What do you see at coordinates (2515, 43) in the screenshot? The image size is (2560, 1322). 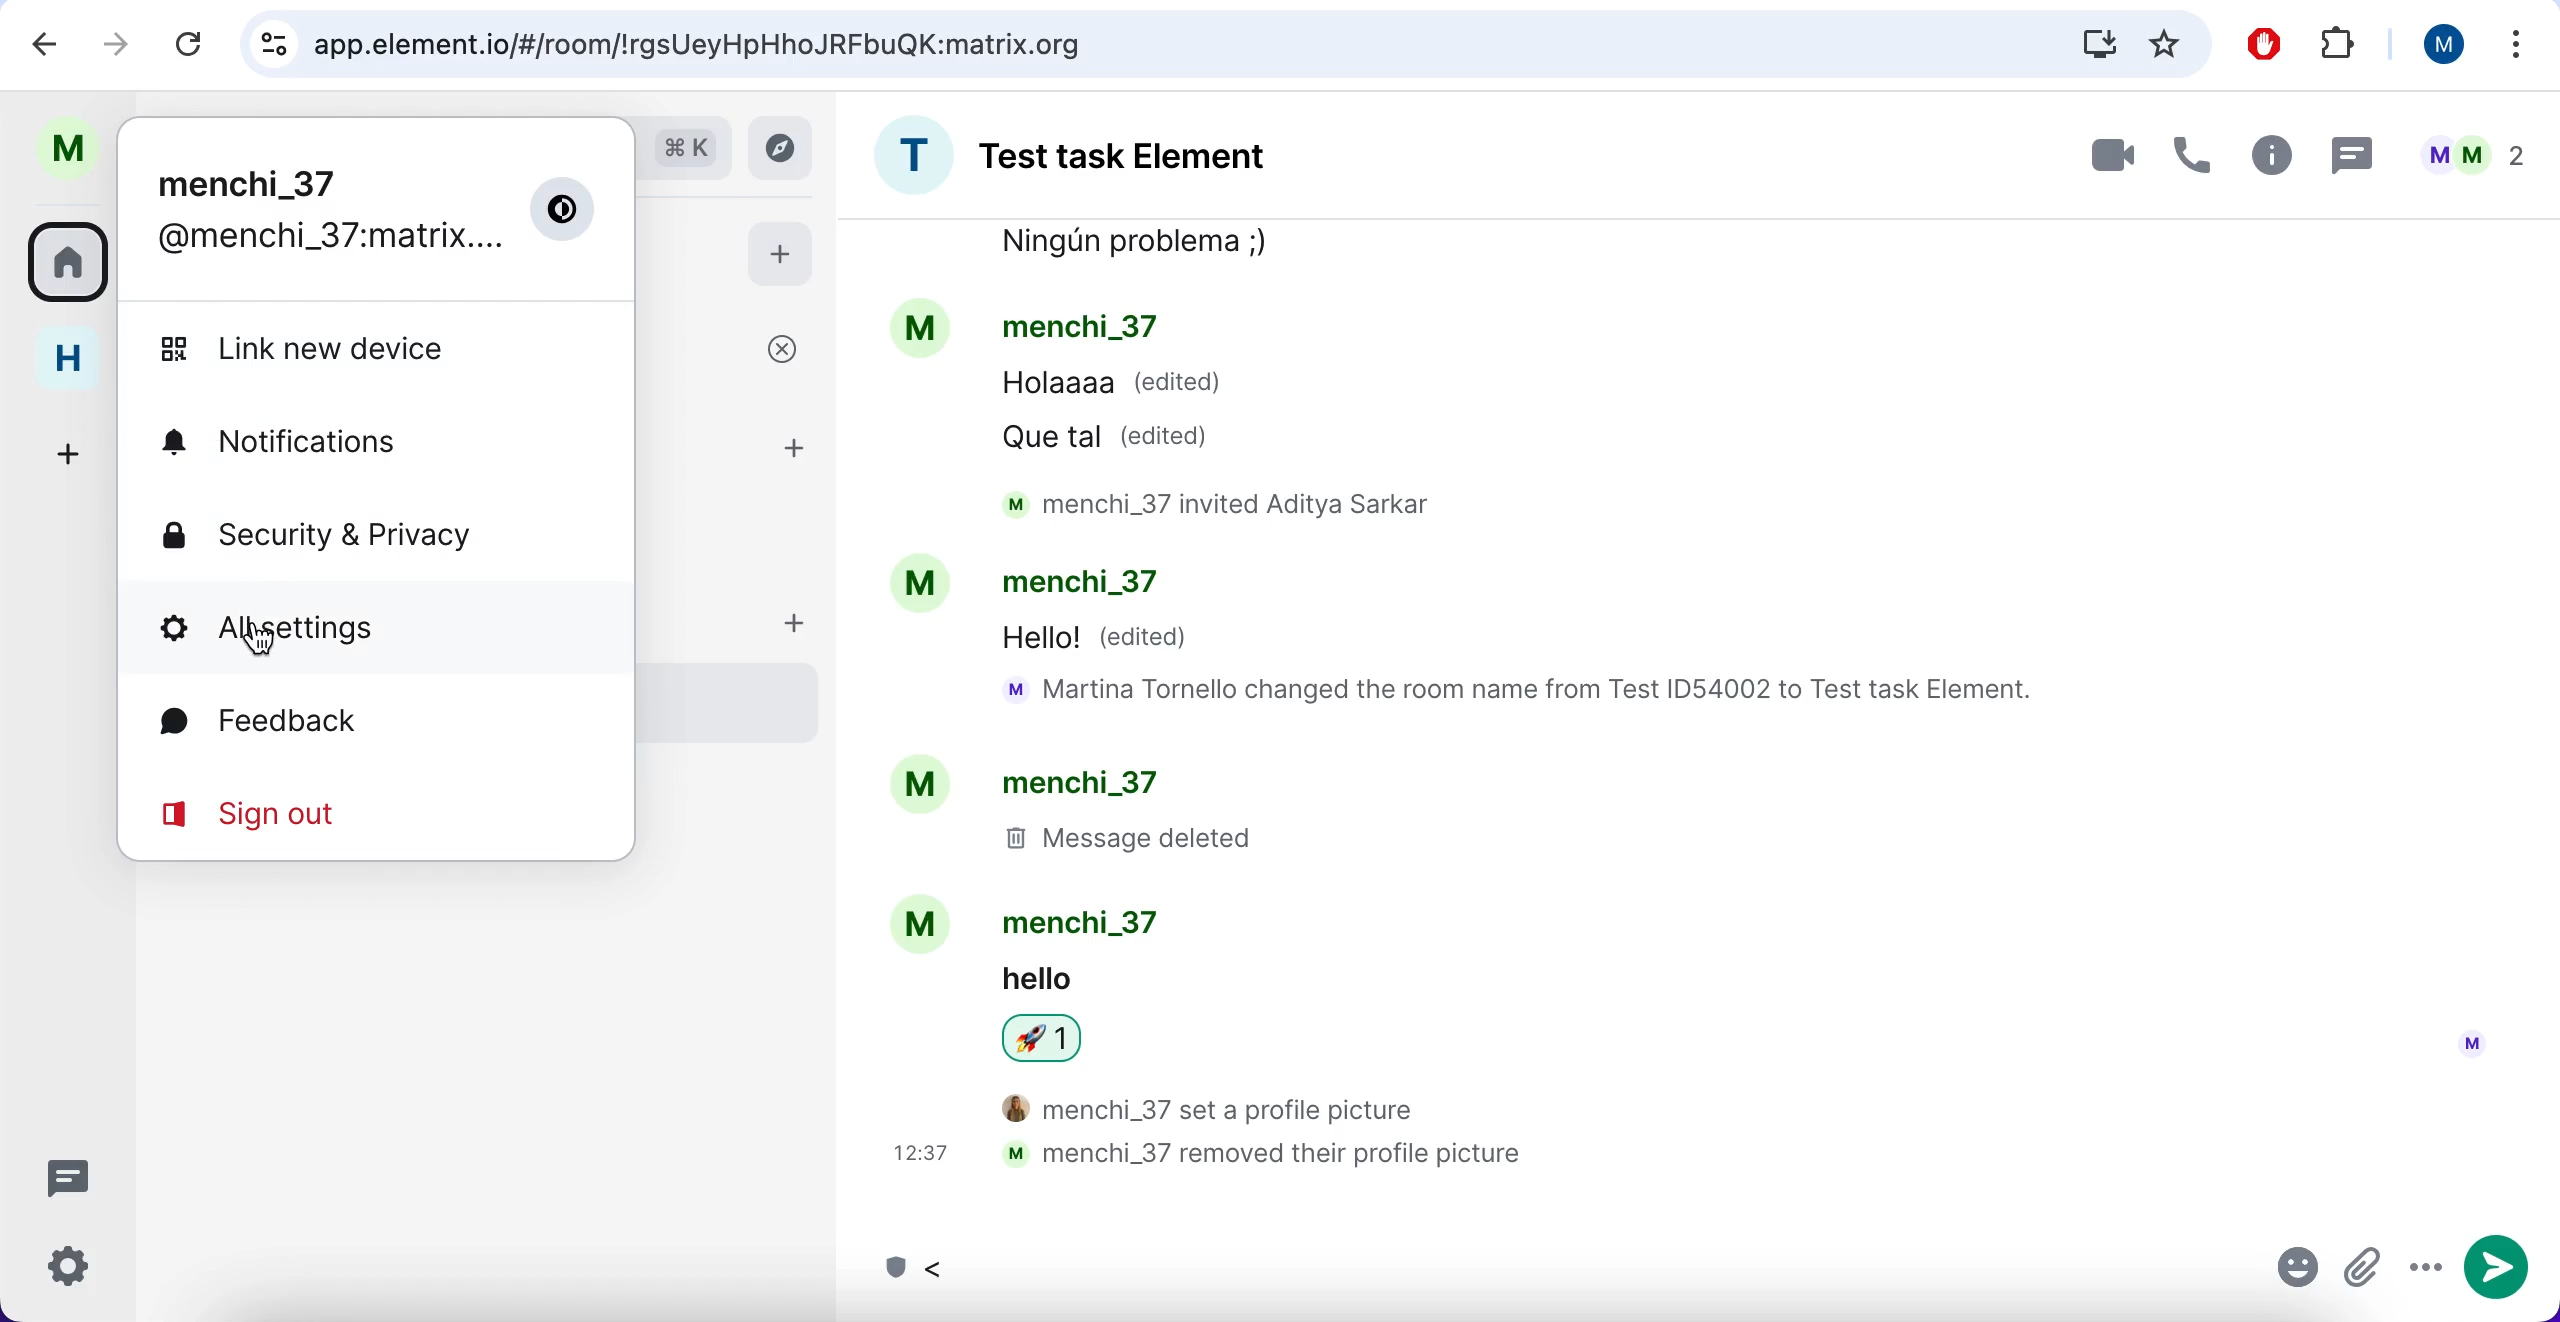 I see `more options` at bounding box center [2515, 43].